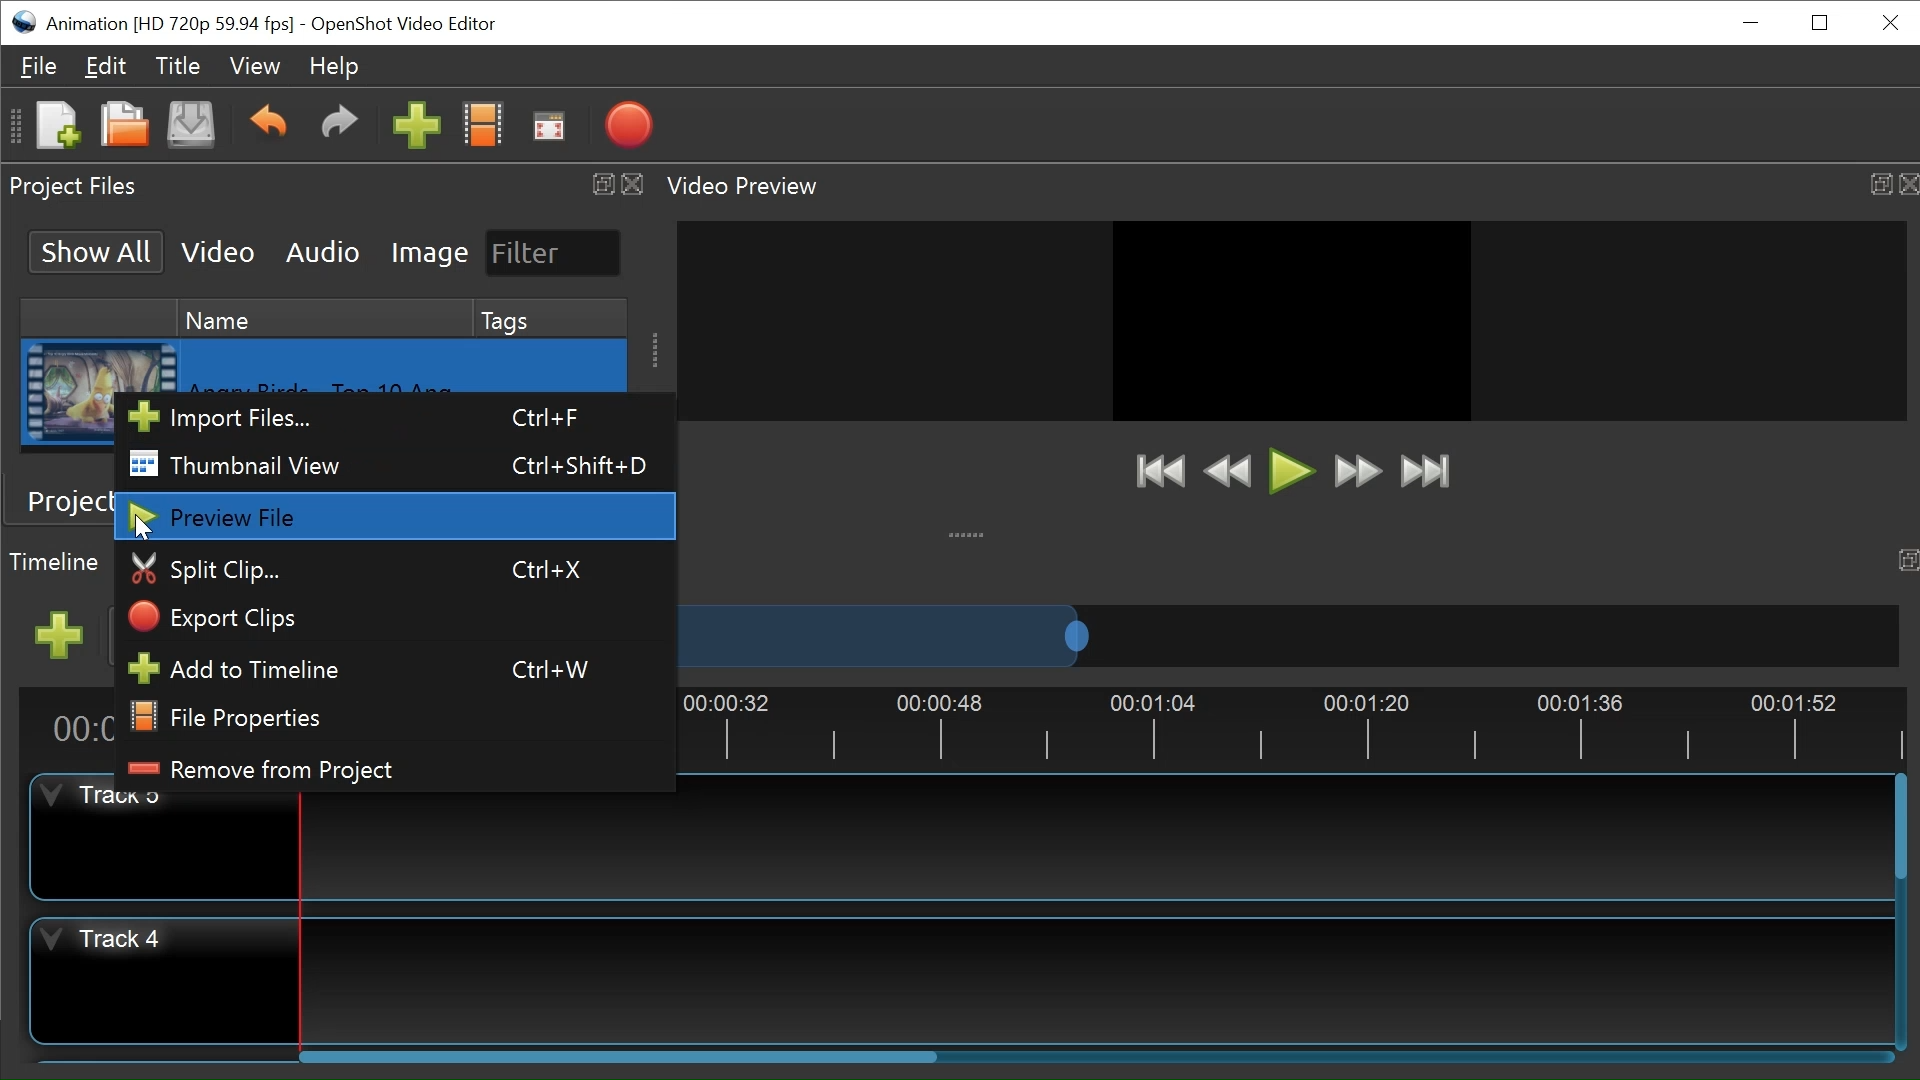 Image resolution: width=1920 pixels, height=1080 pixels. I want to click on Project Files Panel, so click(73, 186).